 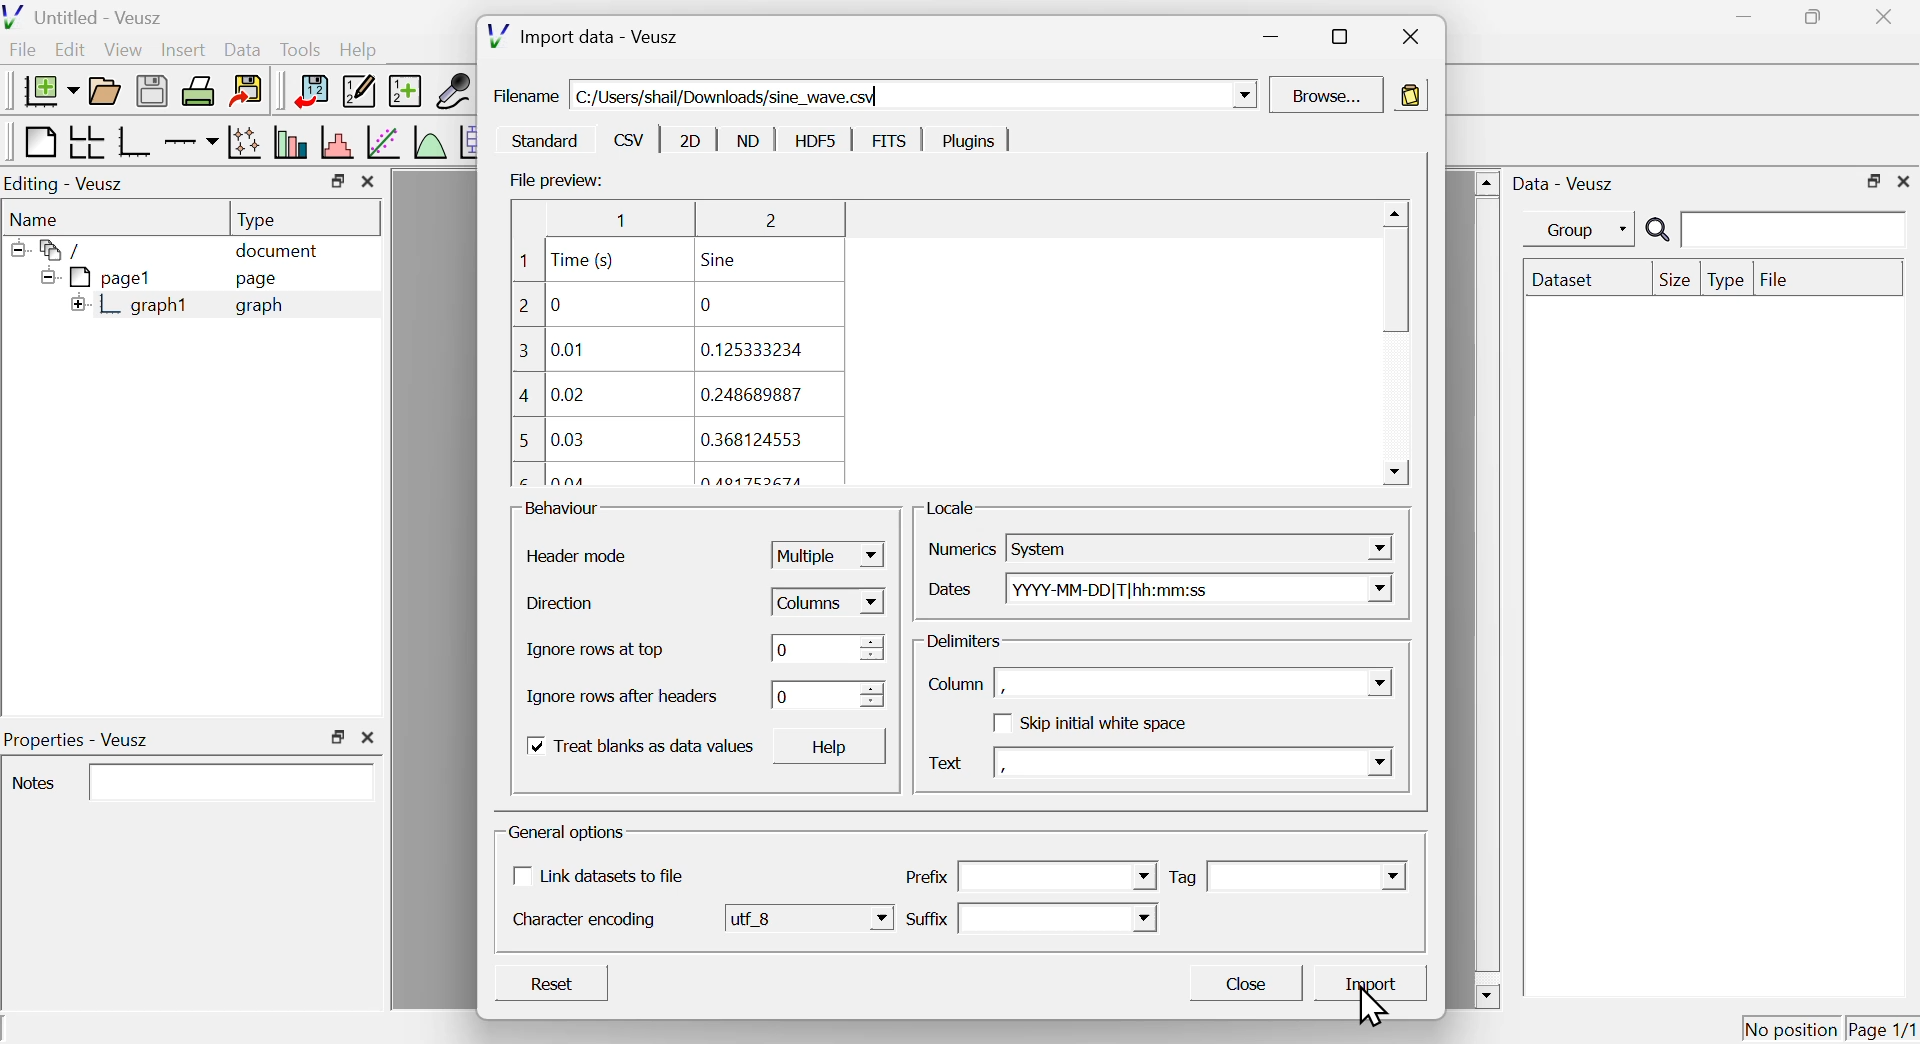 I want to click on Multiple , so click(x=824, y=557).